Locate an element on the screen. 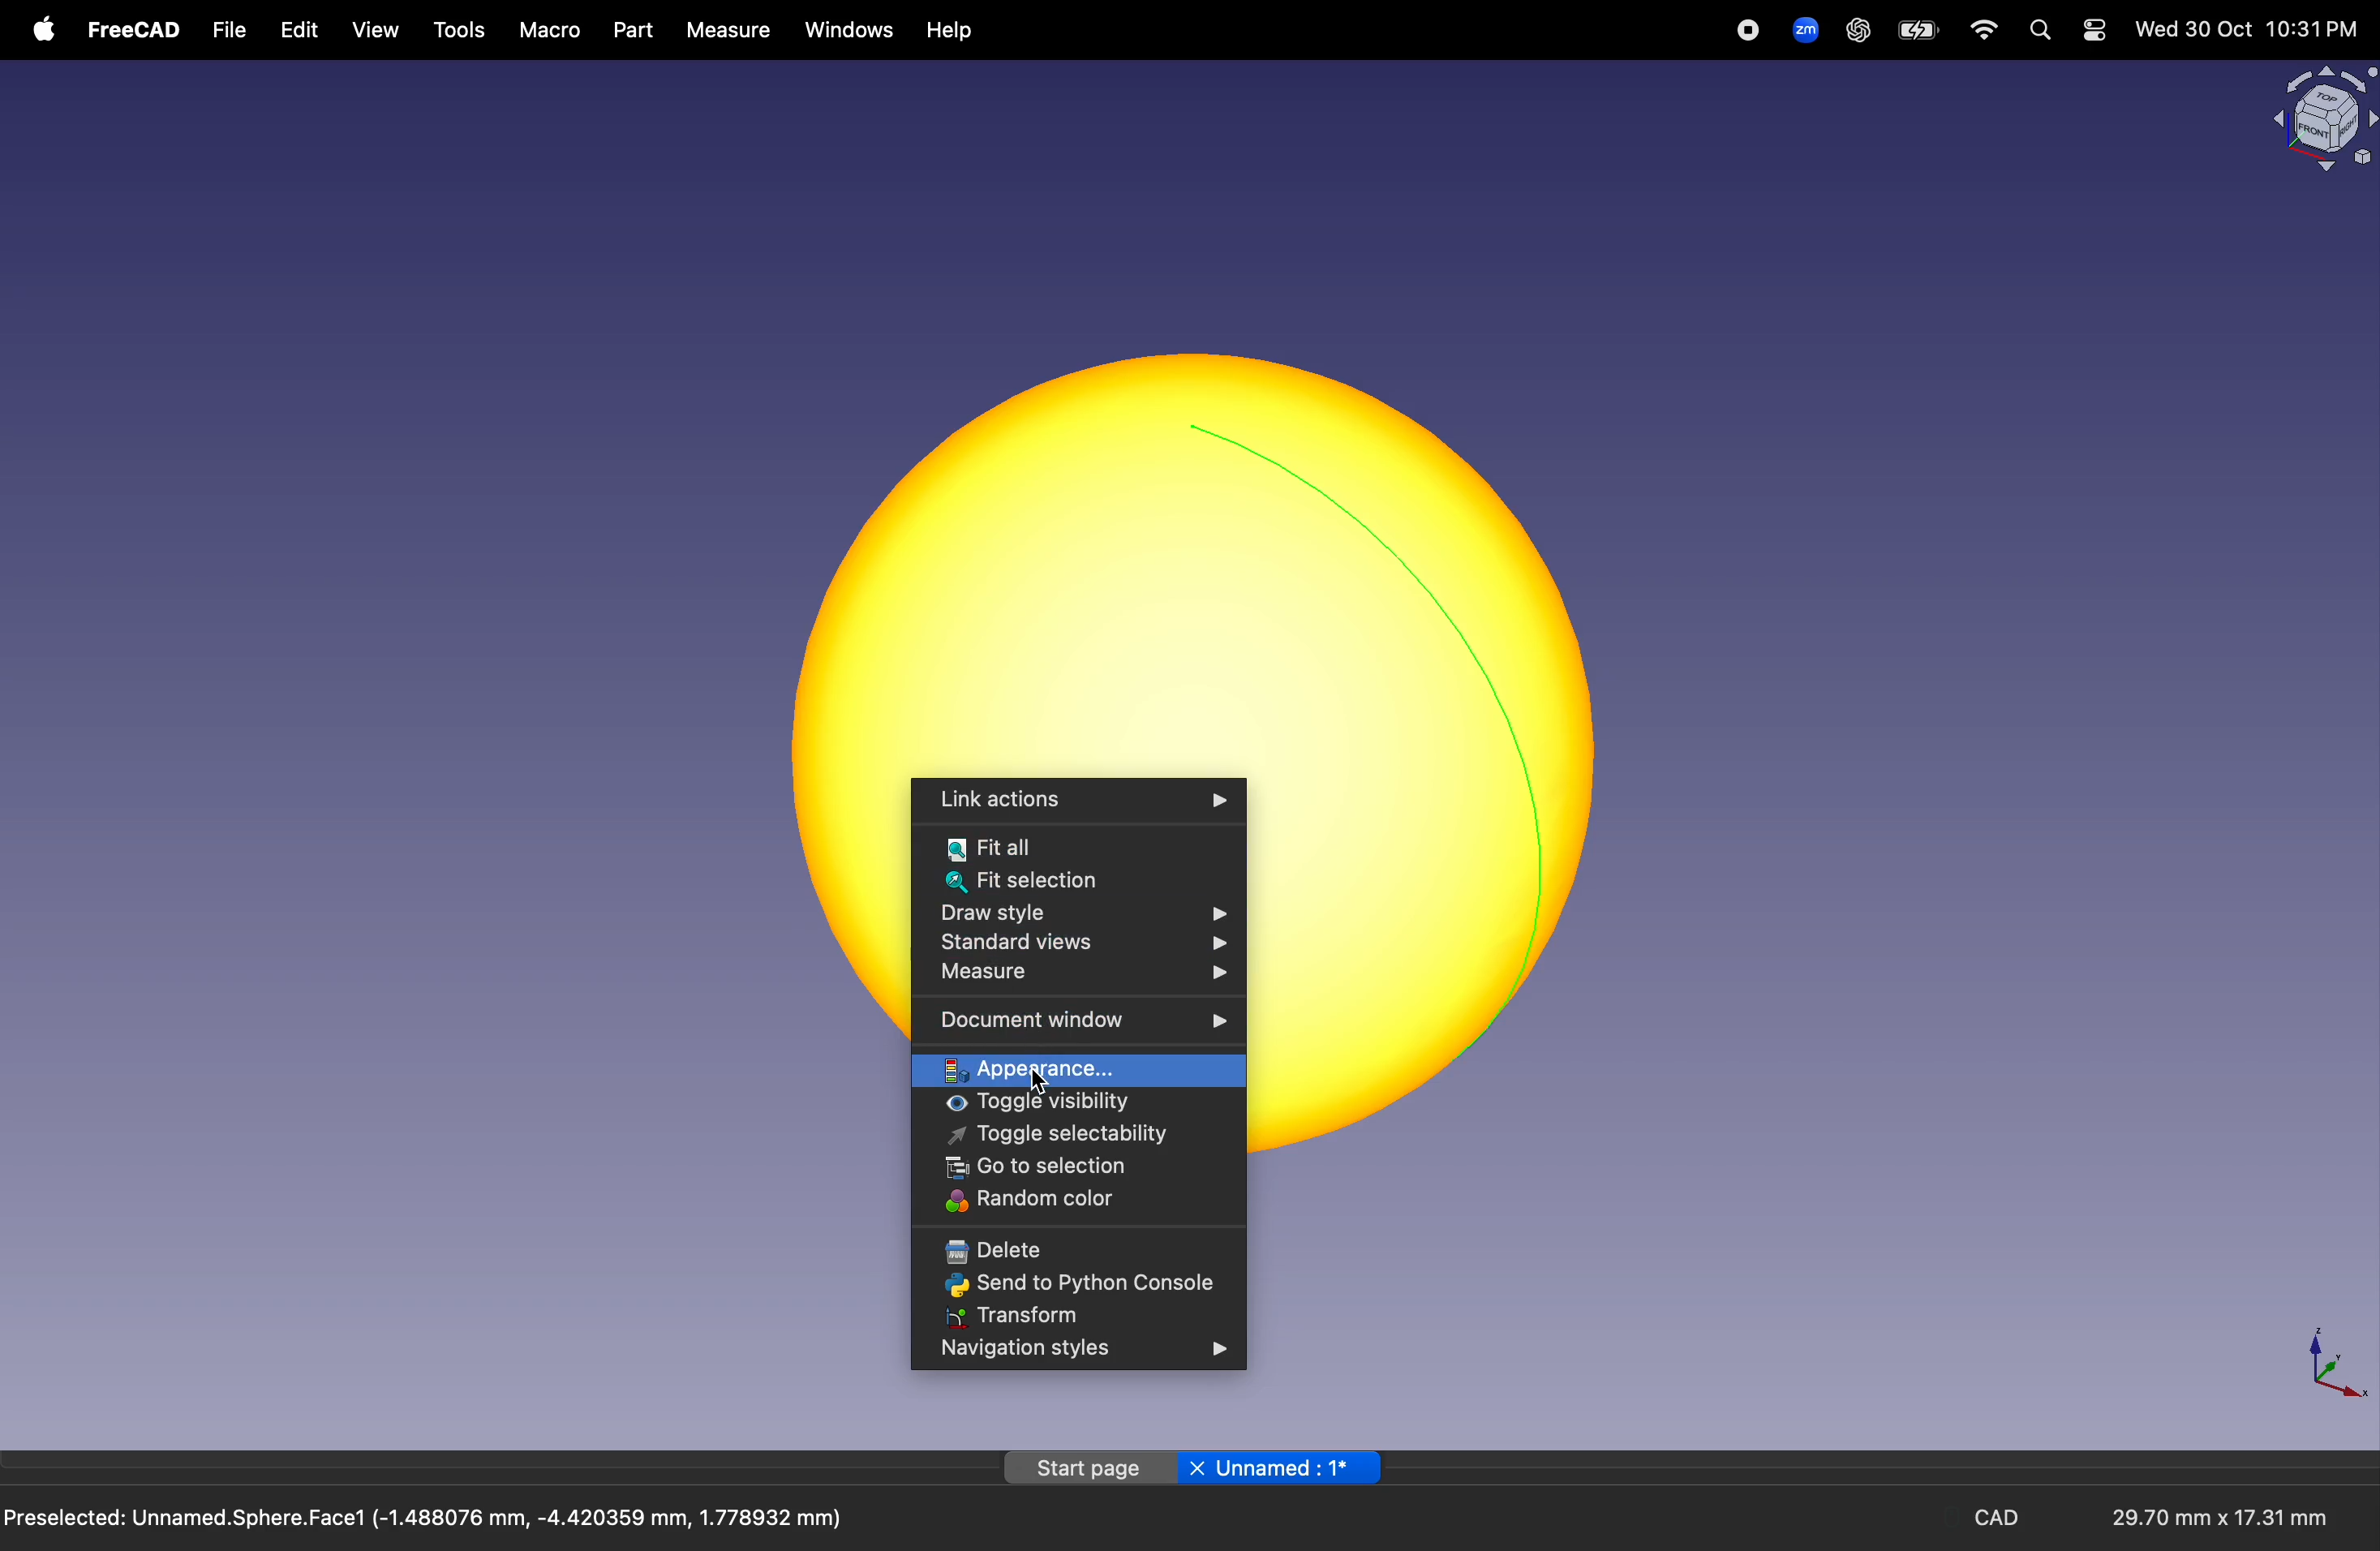  tools is located at coordinates (462, 32).